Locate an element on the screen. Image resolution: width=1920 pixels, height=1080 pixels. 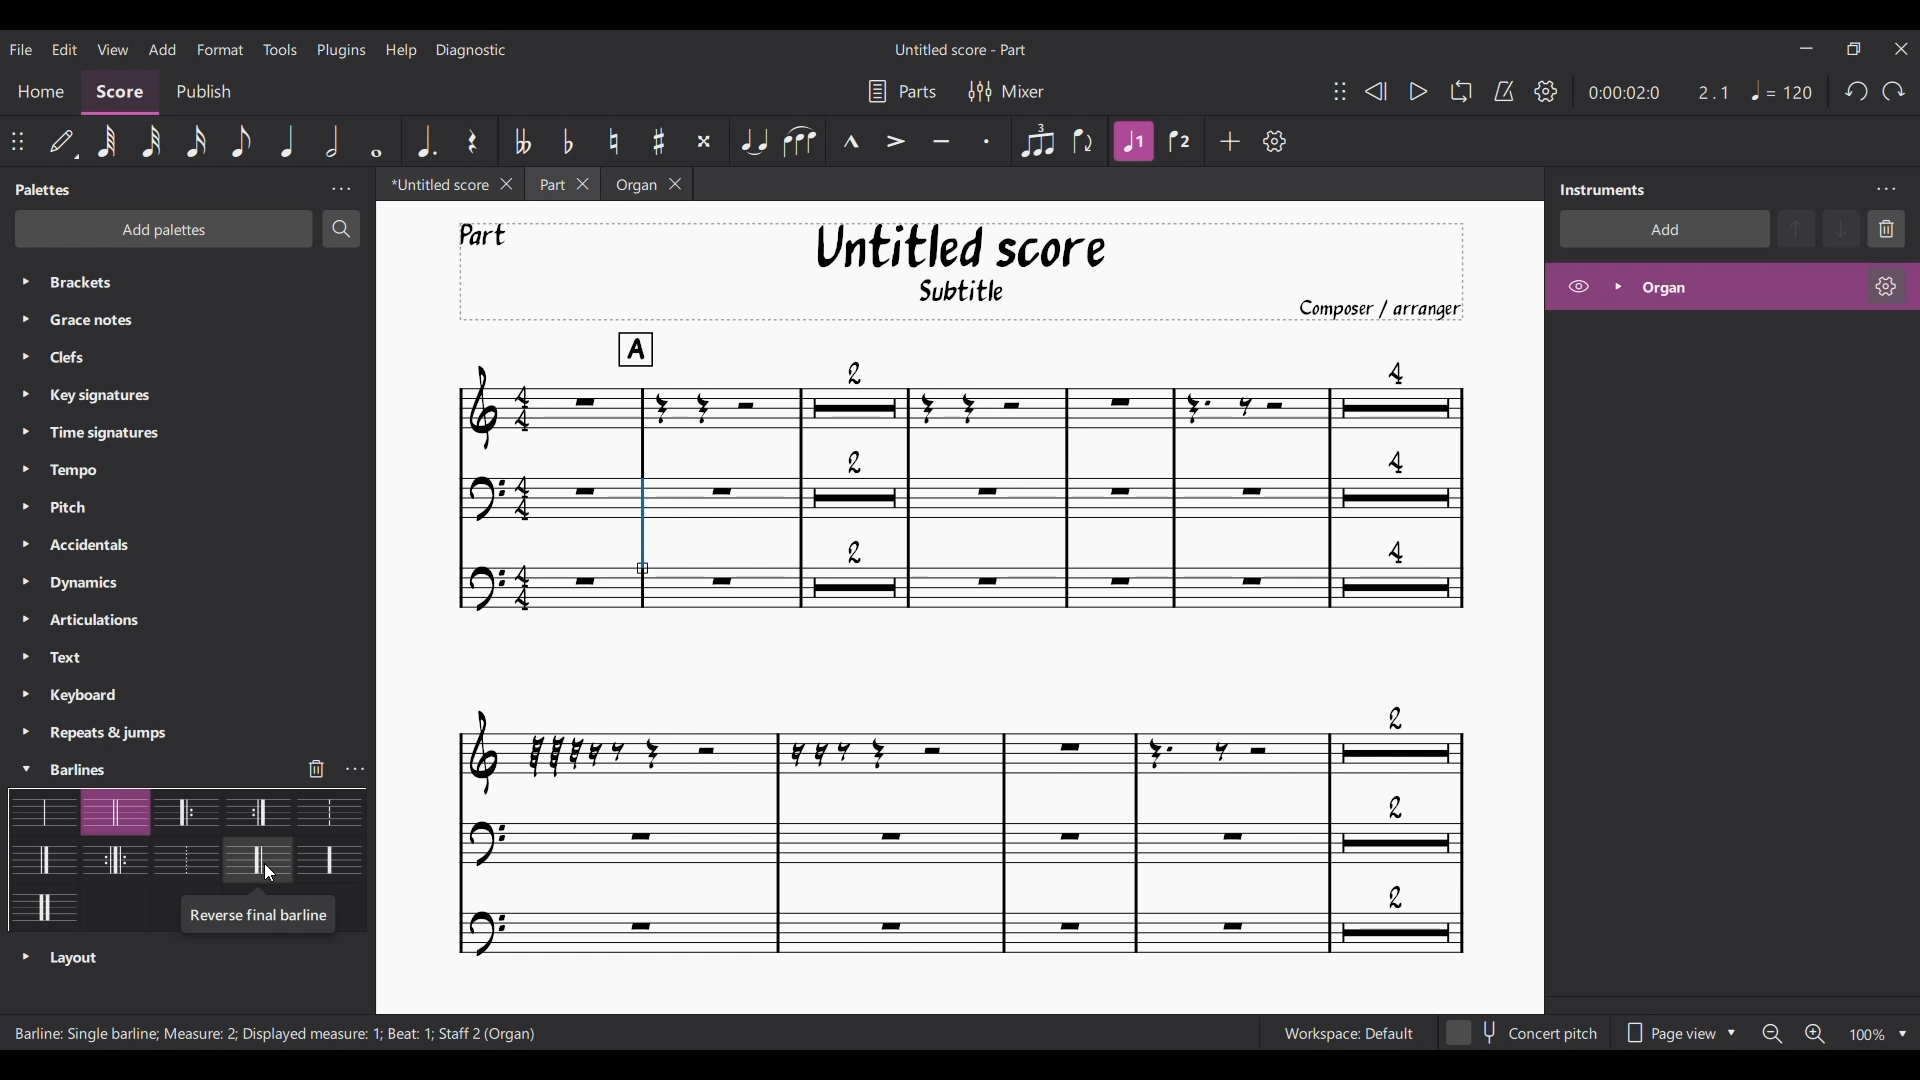
Toggle double sharp is located at coordinates (704, 141).